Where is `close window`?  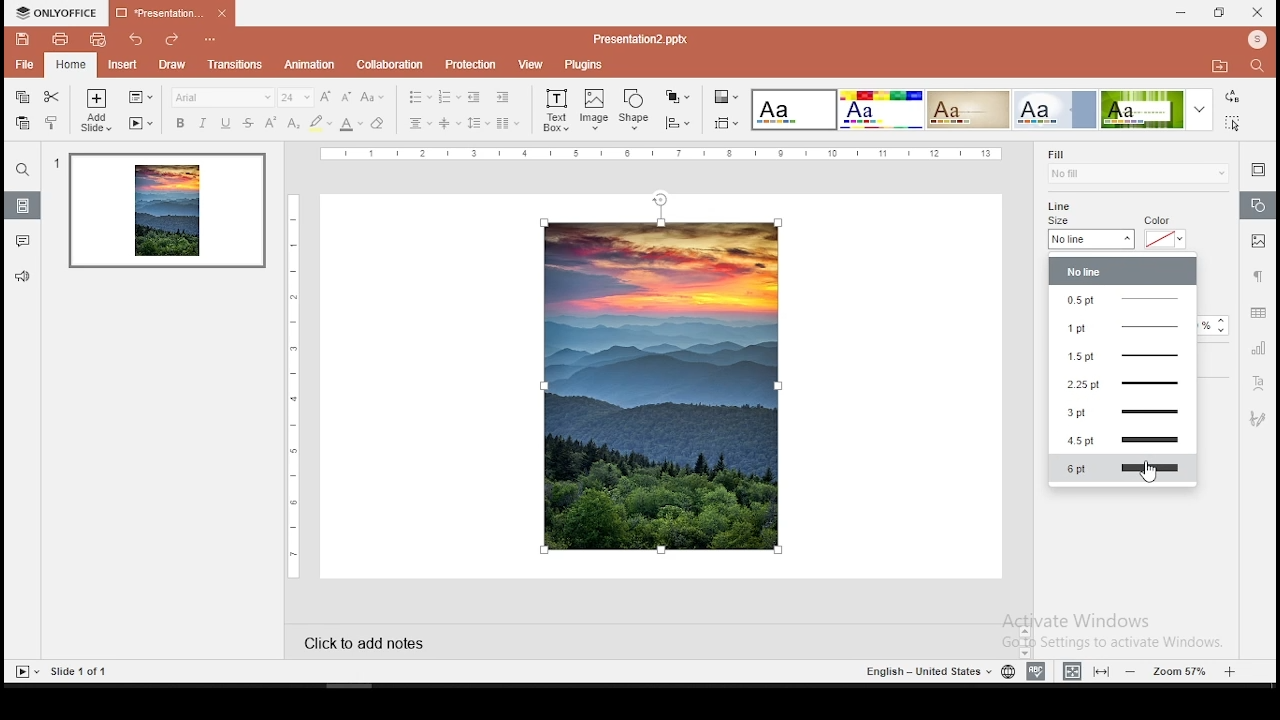 close window is located at coordinates (1256, 13).